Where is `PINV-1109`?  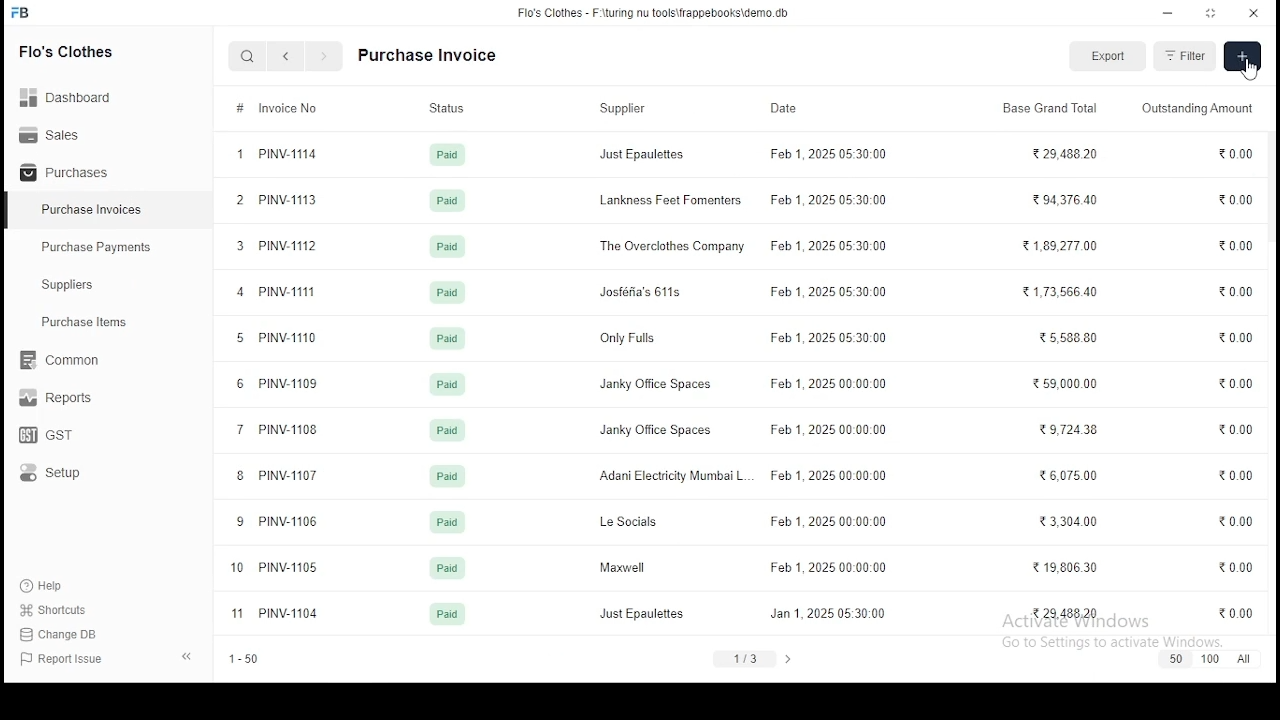
PINV-1109 is located at coordinates (288, 386).